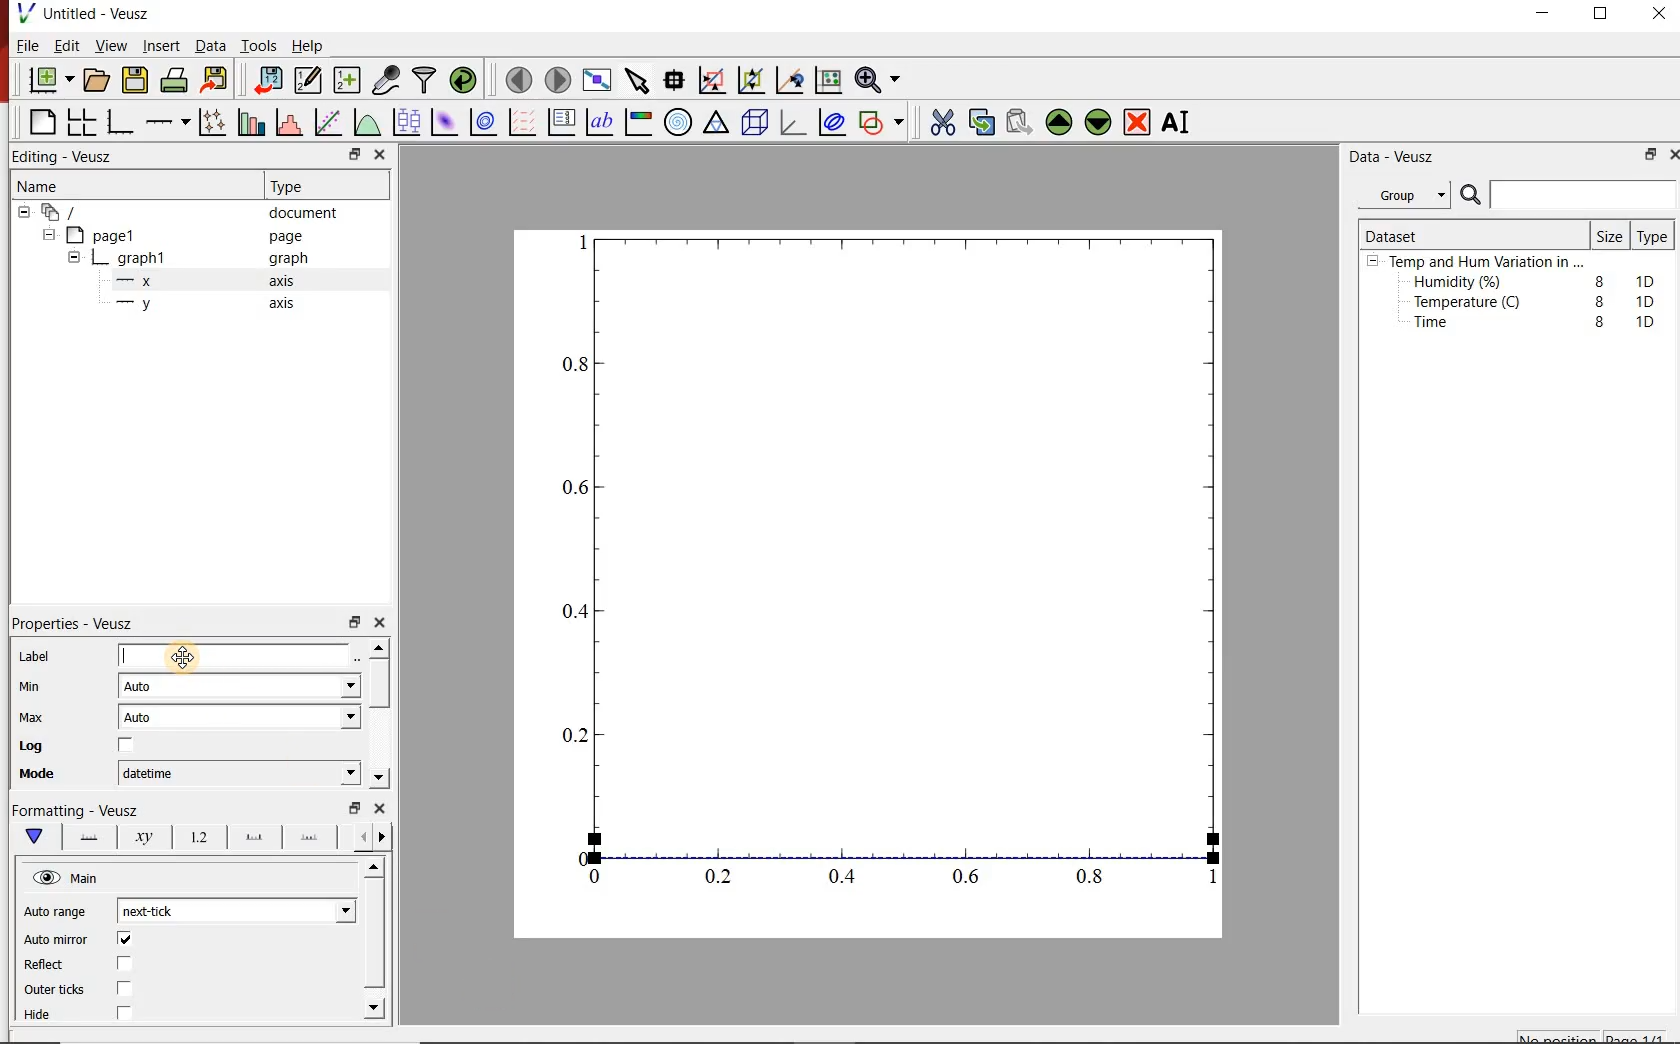 This screenshot has height=1044, width=1680. I want to click on restore down, so click(353, 623).